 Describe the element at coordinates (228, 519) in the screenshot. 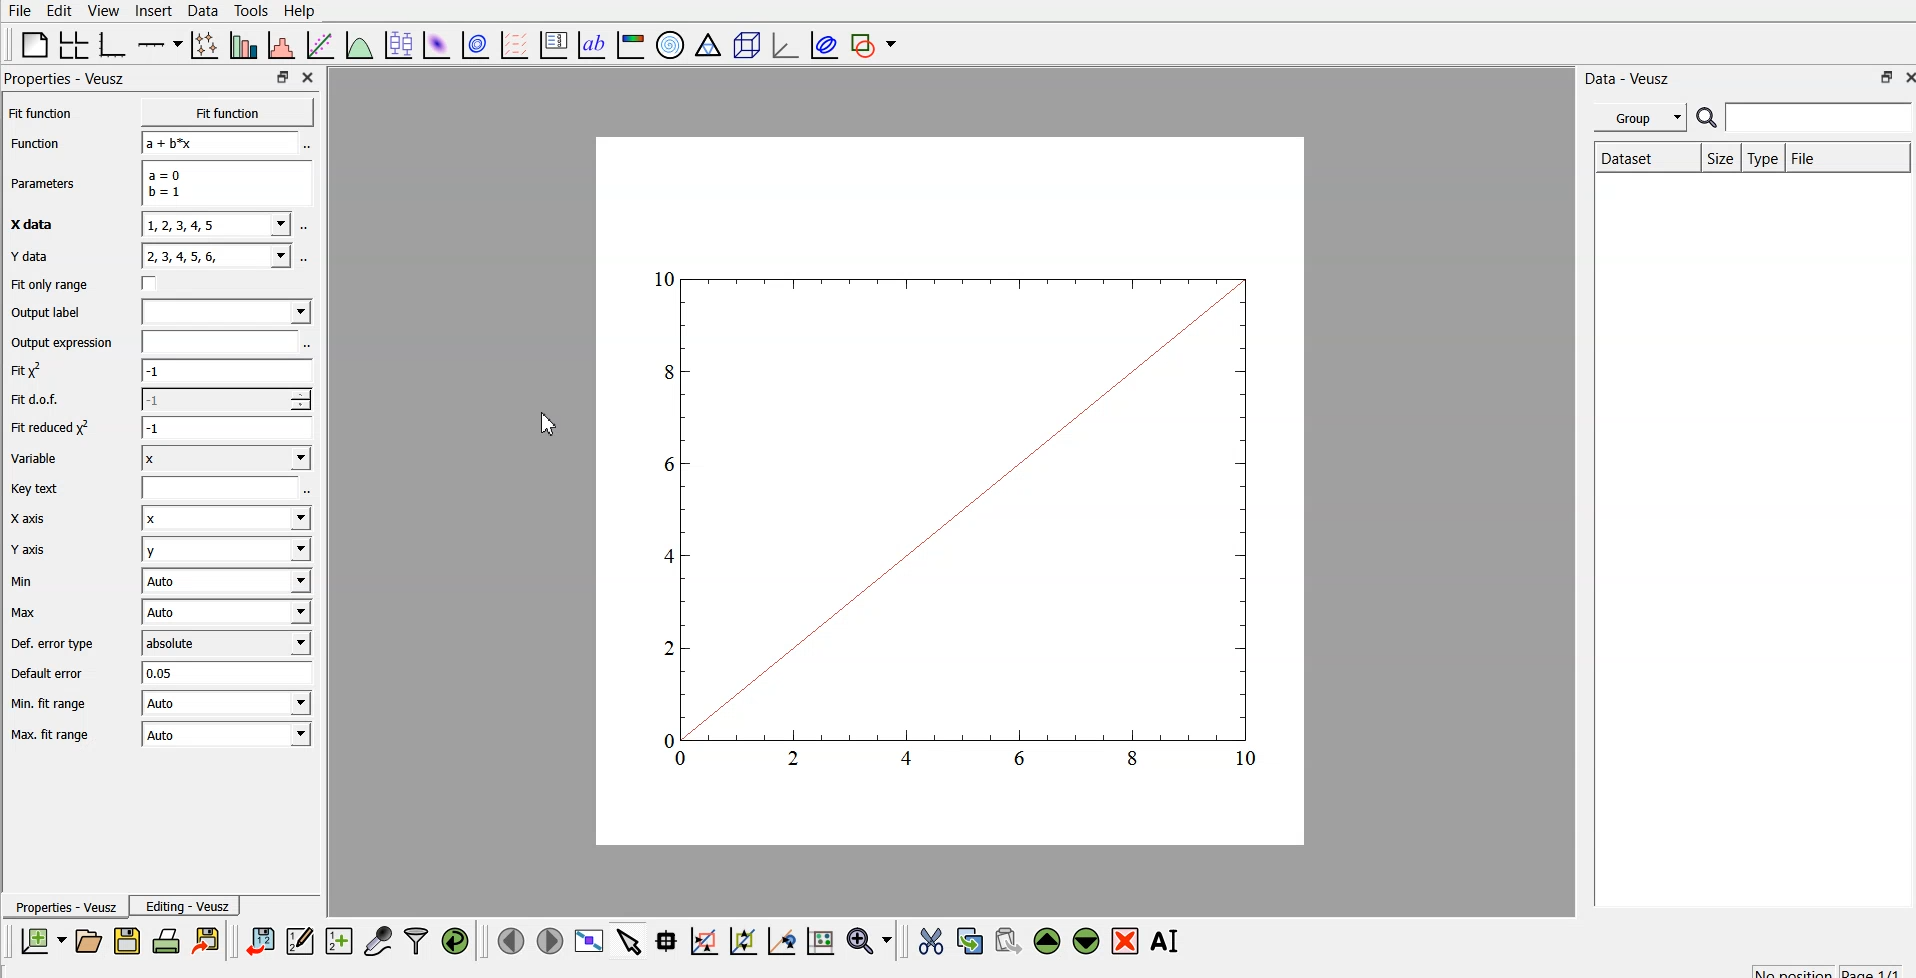

I see `` at that location.